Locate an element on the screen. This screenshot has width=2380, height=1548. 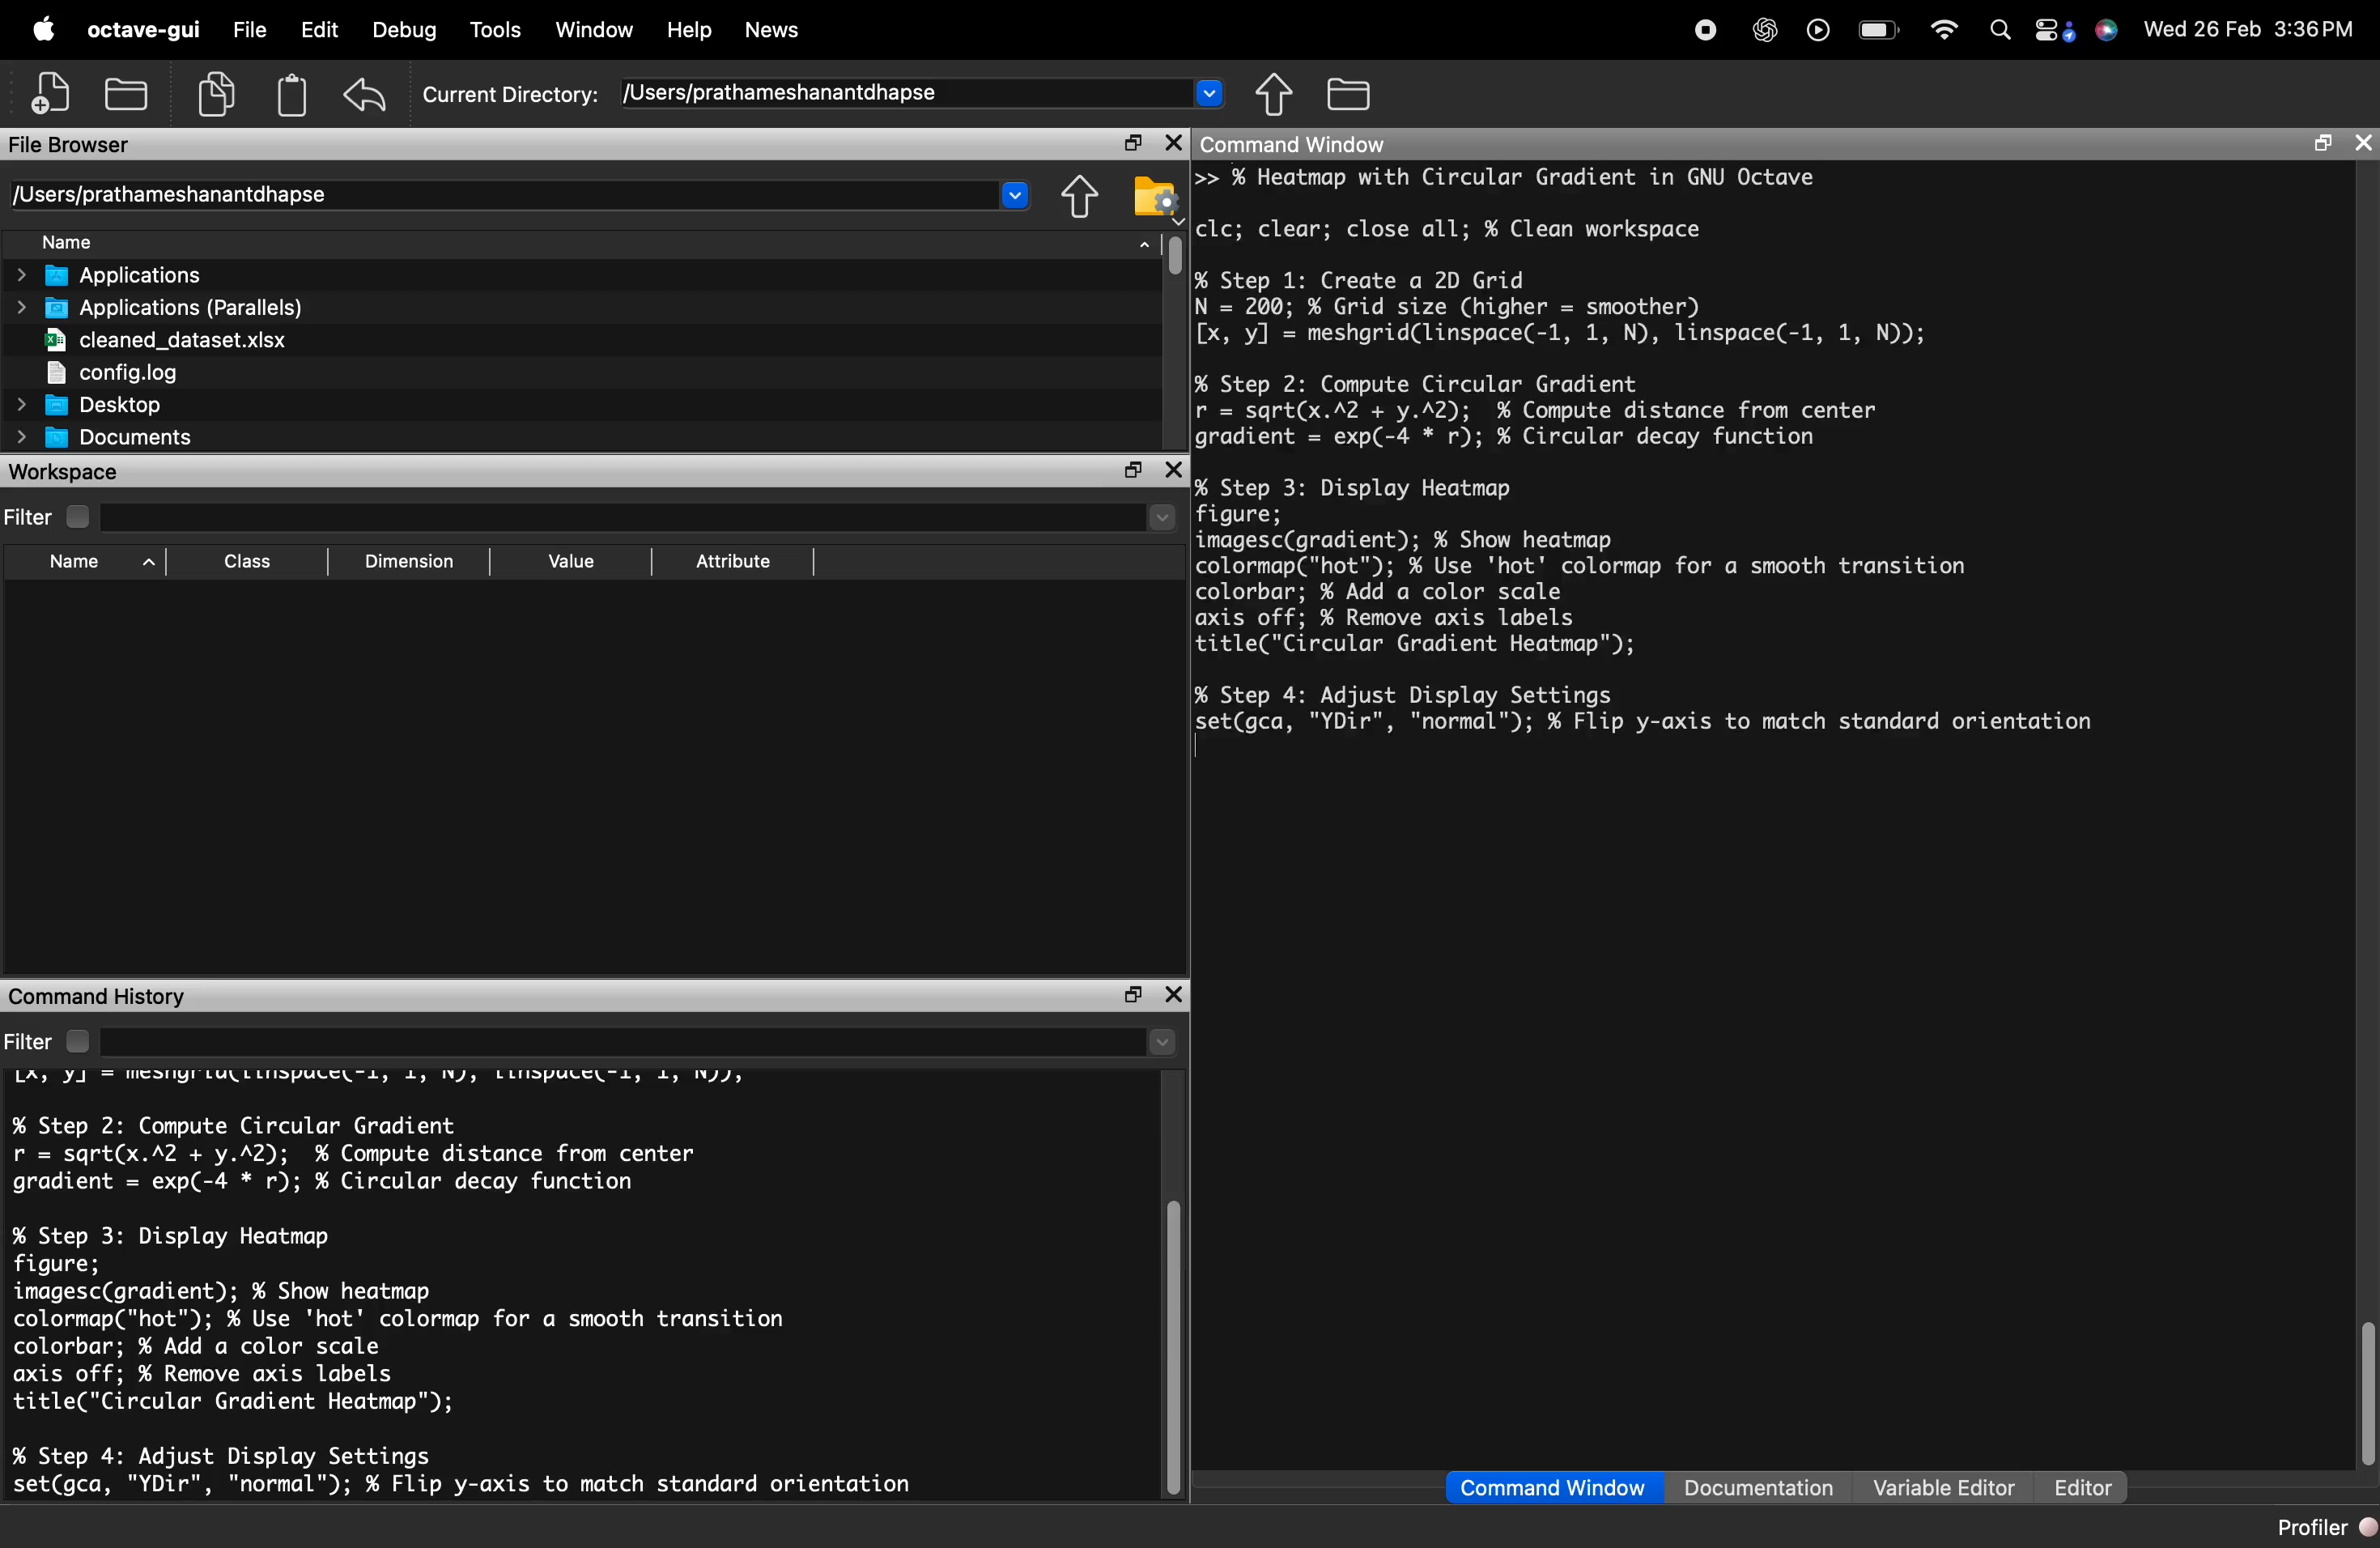
chat gpt is located at coordinates (1766, 30).